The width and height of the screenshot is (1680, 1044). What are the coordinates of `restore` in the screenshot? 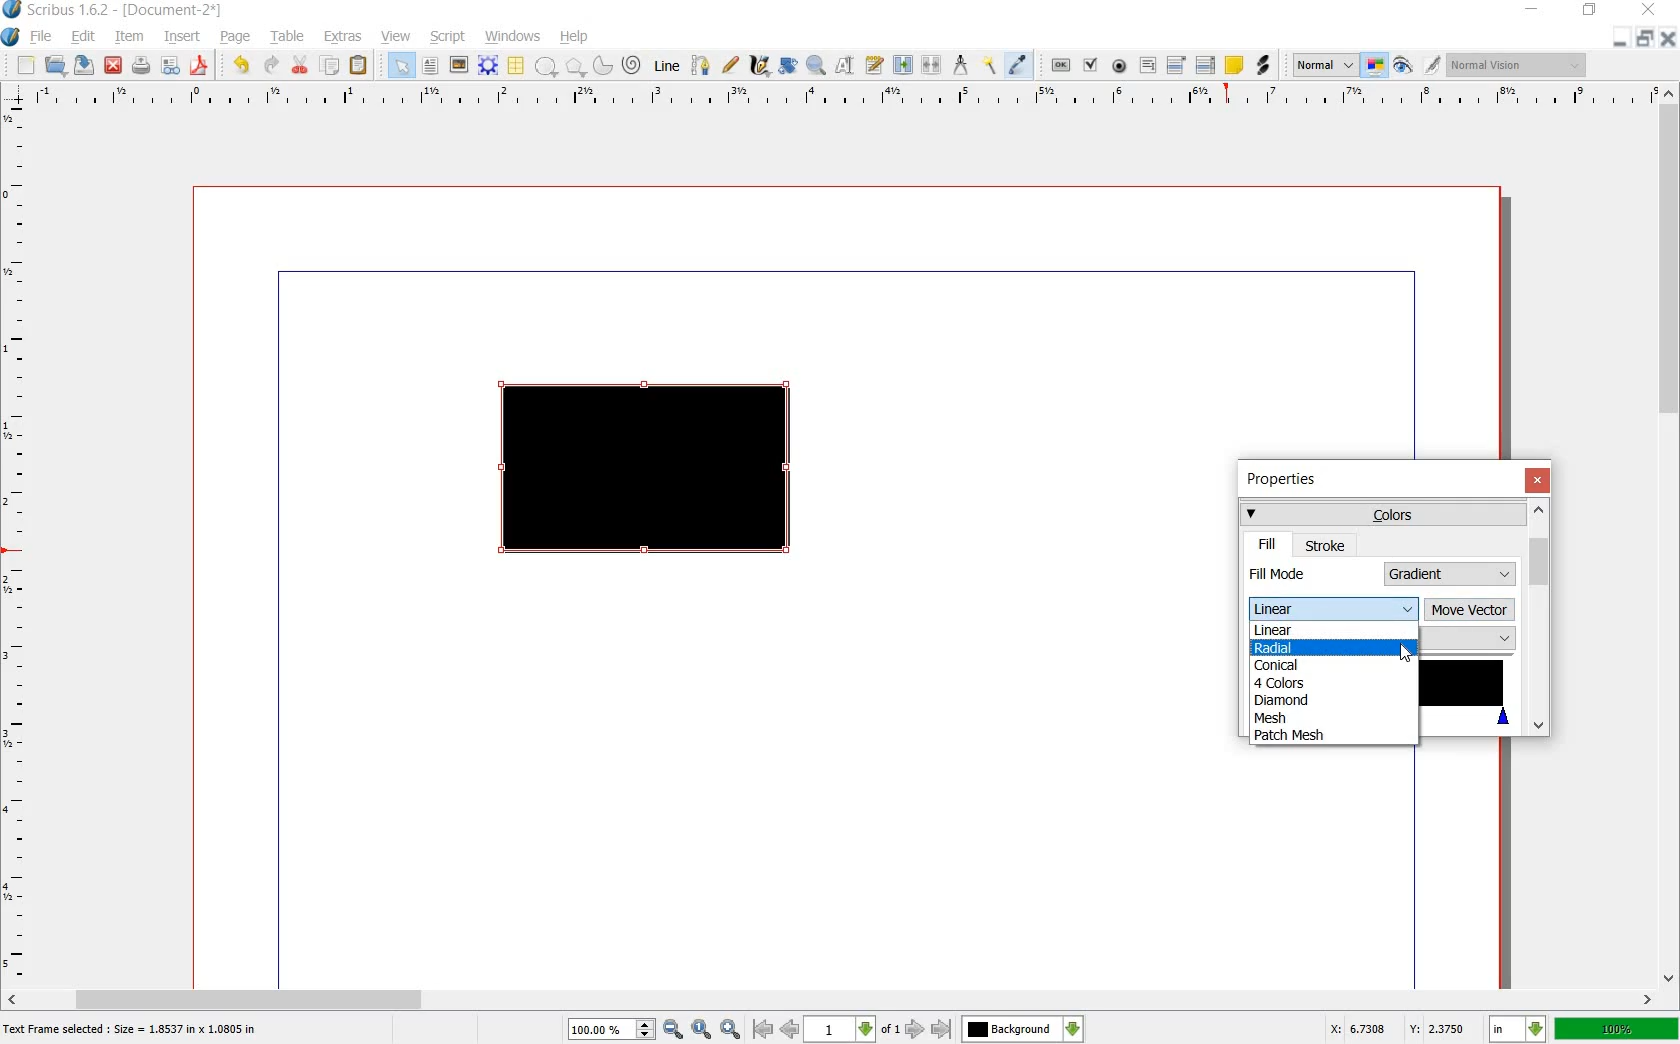 It's located at (1644, 40).